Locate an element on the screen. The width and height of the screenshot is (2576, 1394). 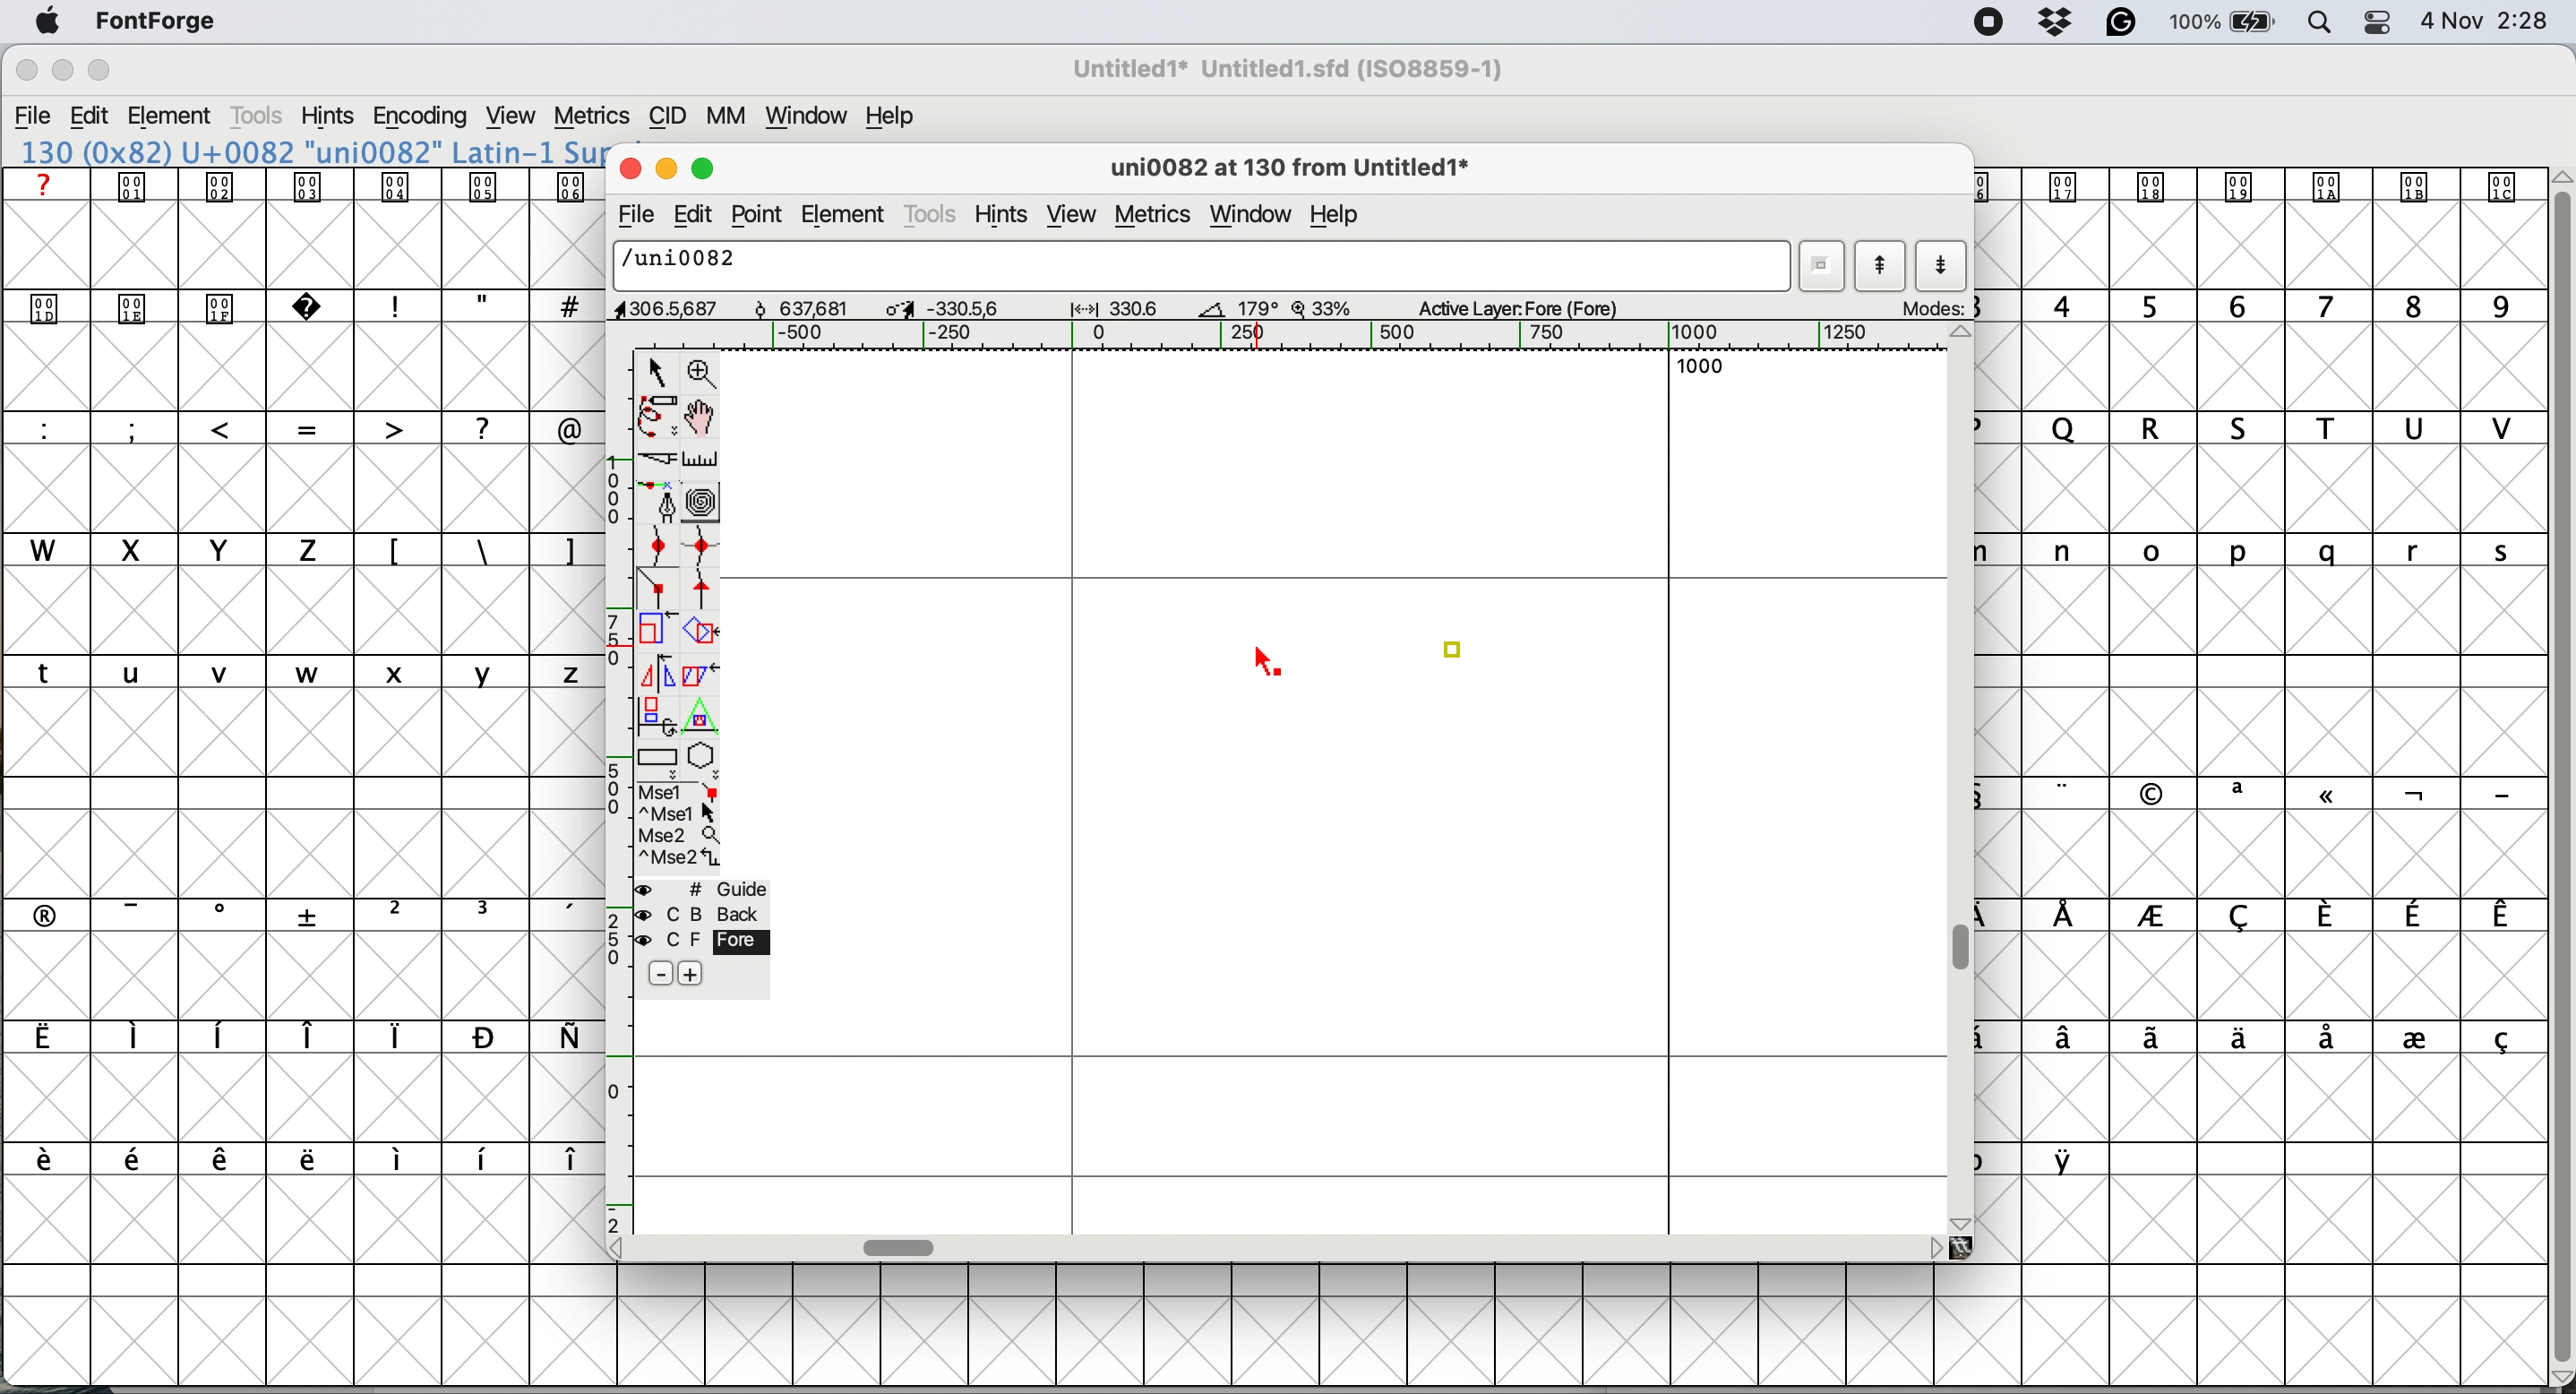
show previous letter is located at coordinates (1884, 264).